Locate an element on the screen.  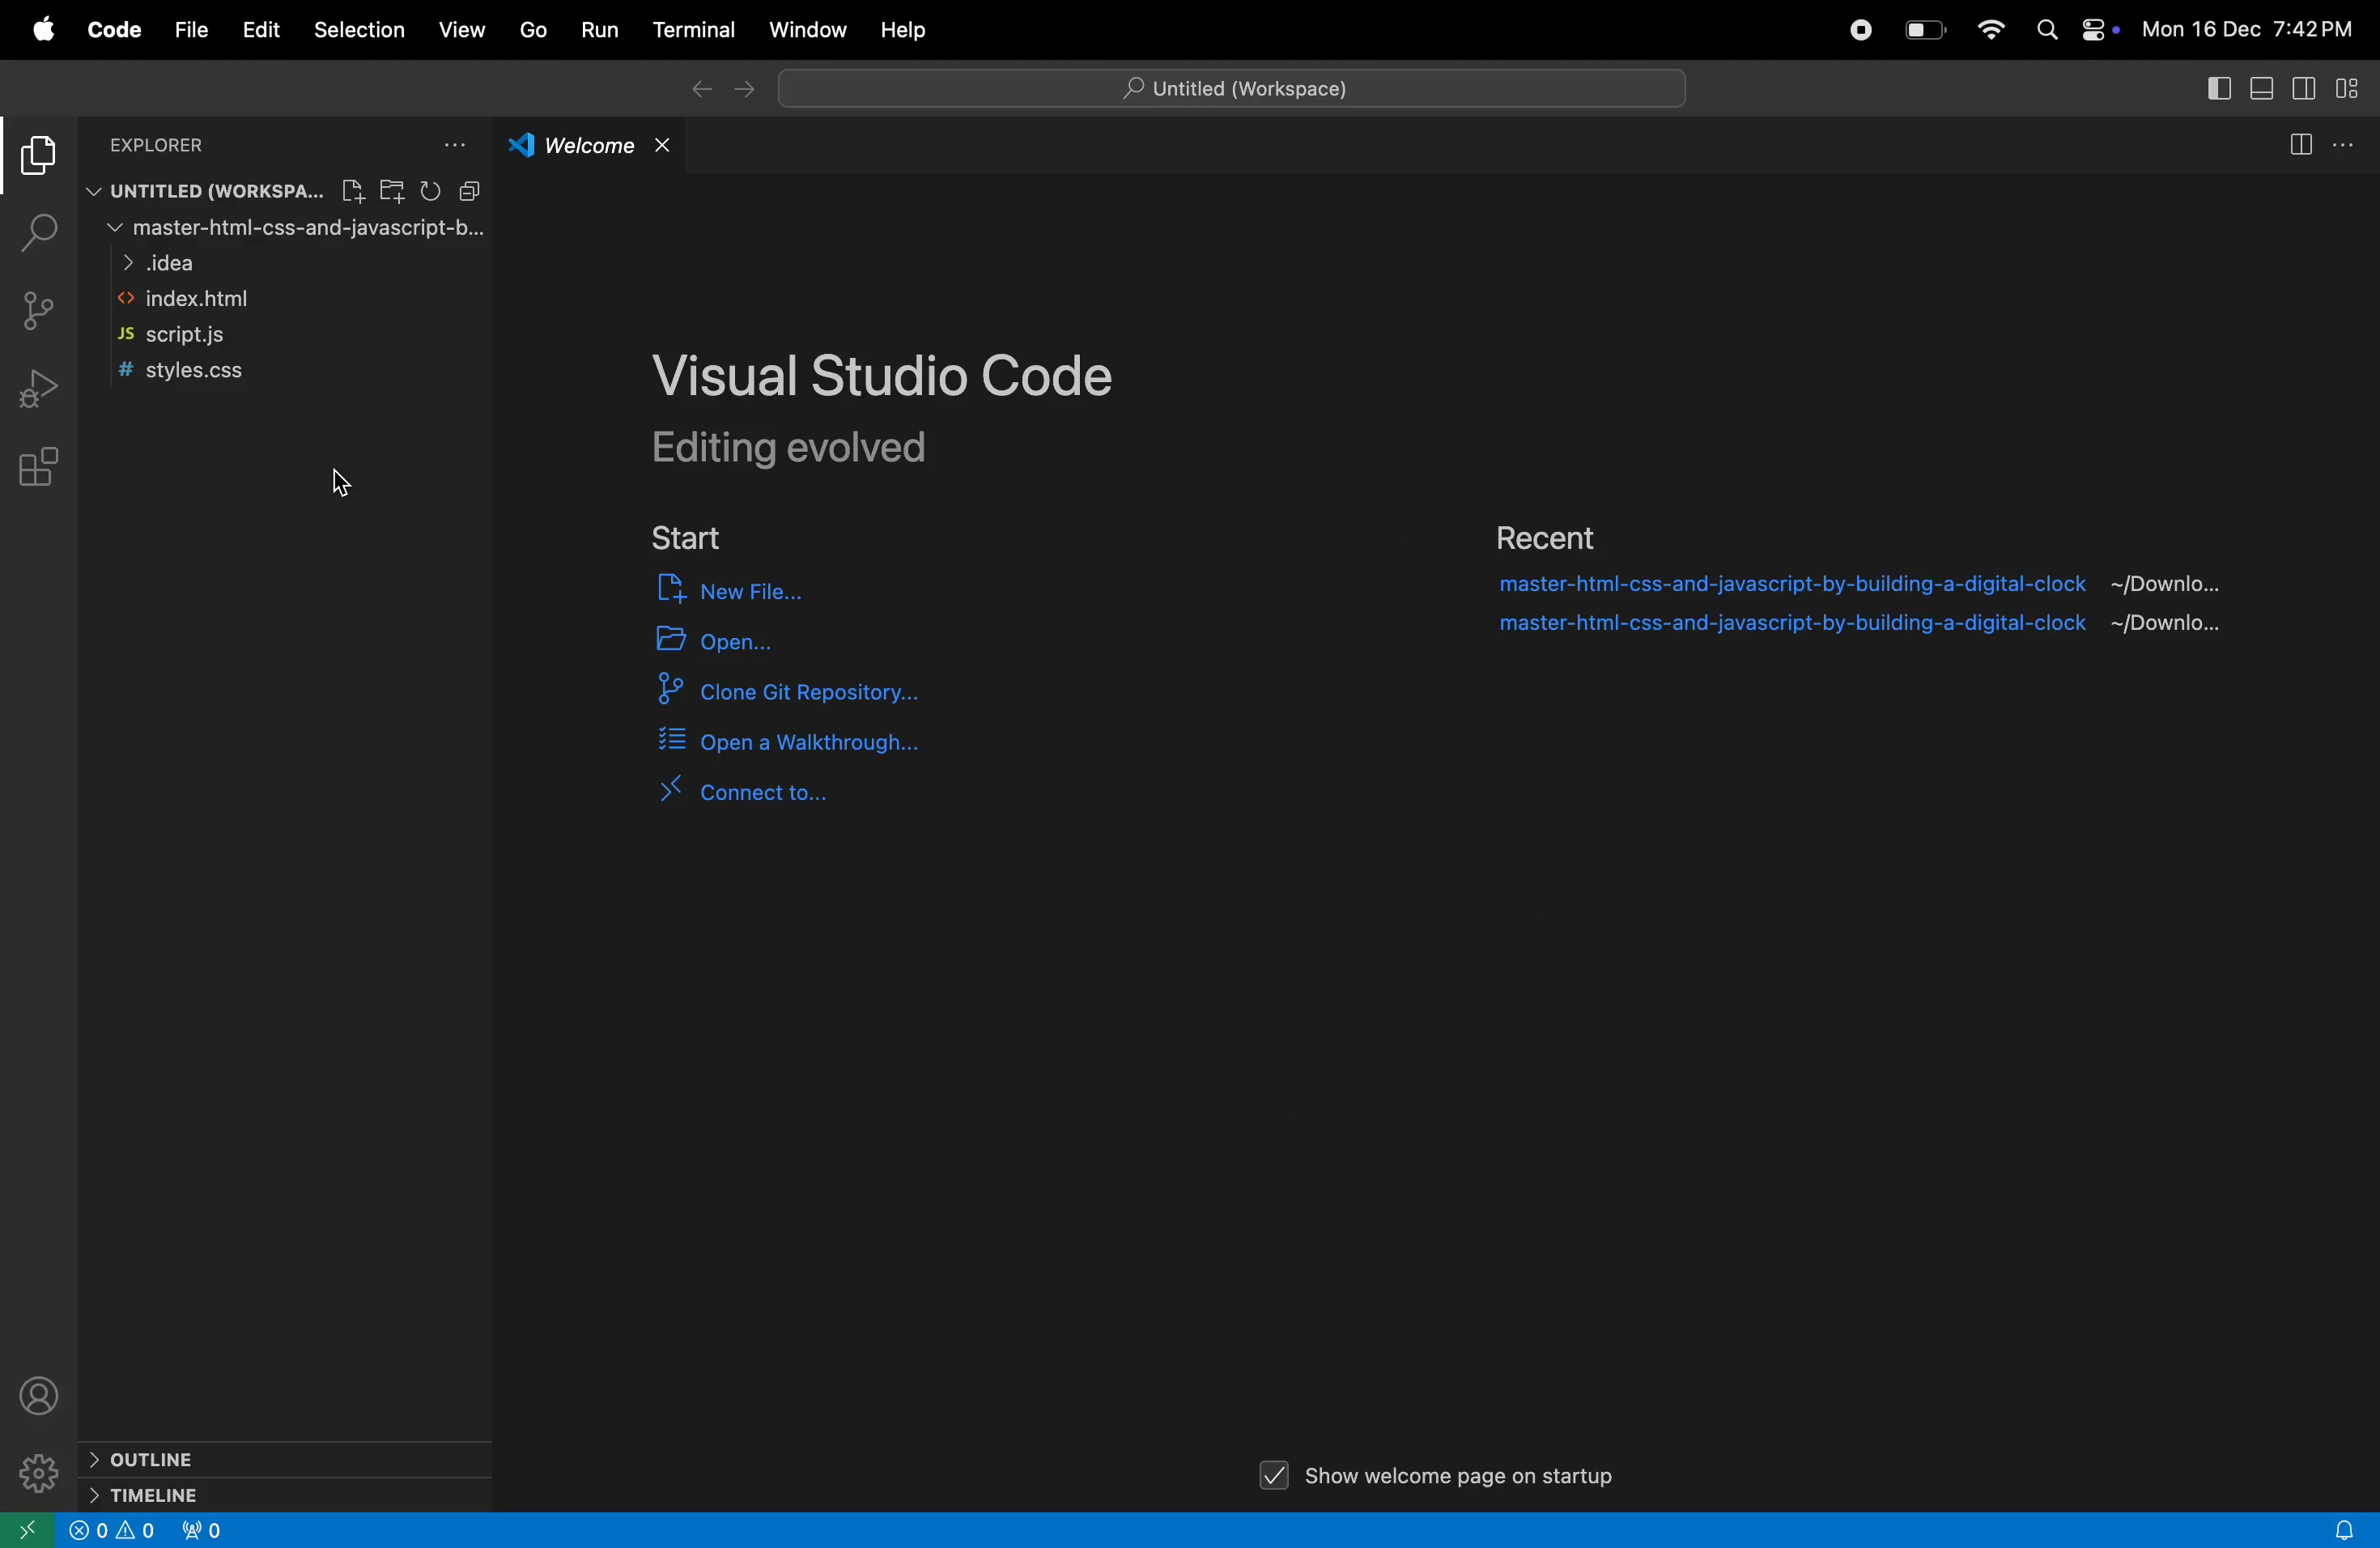
options is located at coordinates (2346, 143).